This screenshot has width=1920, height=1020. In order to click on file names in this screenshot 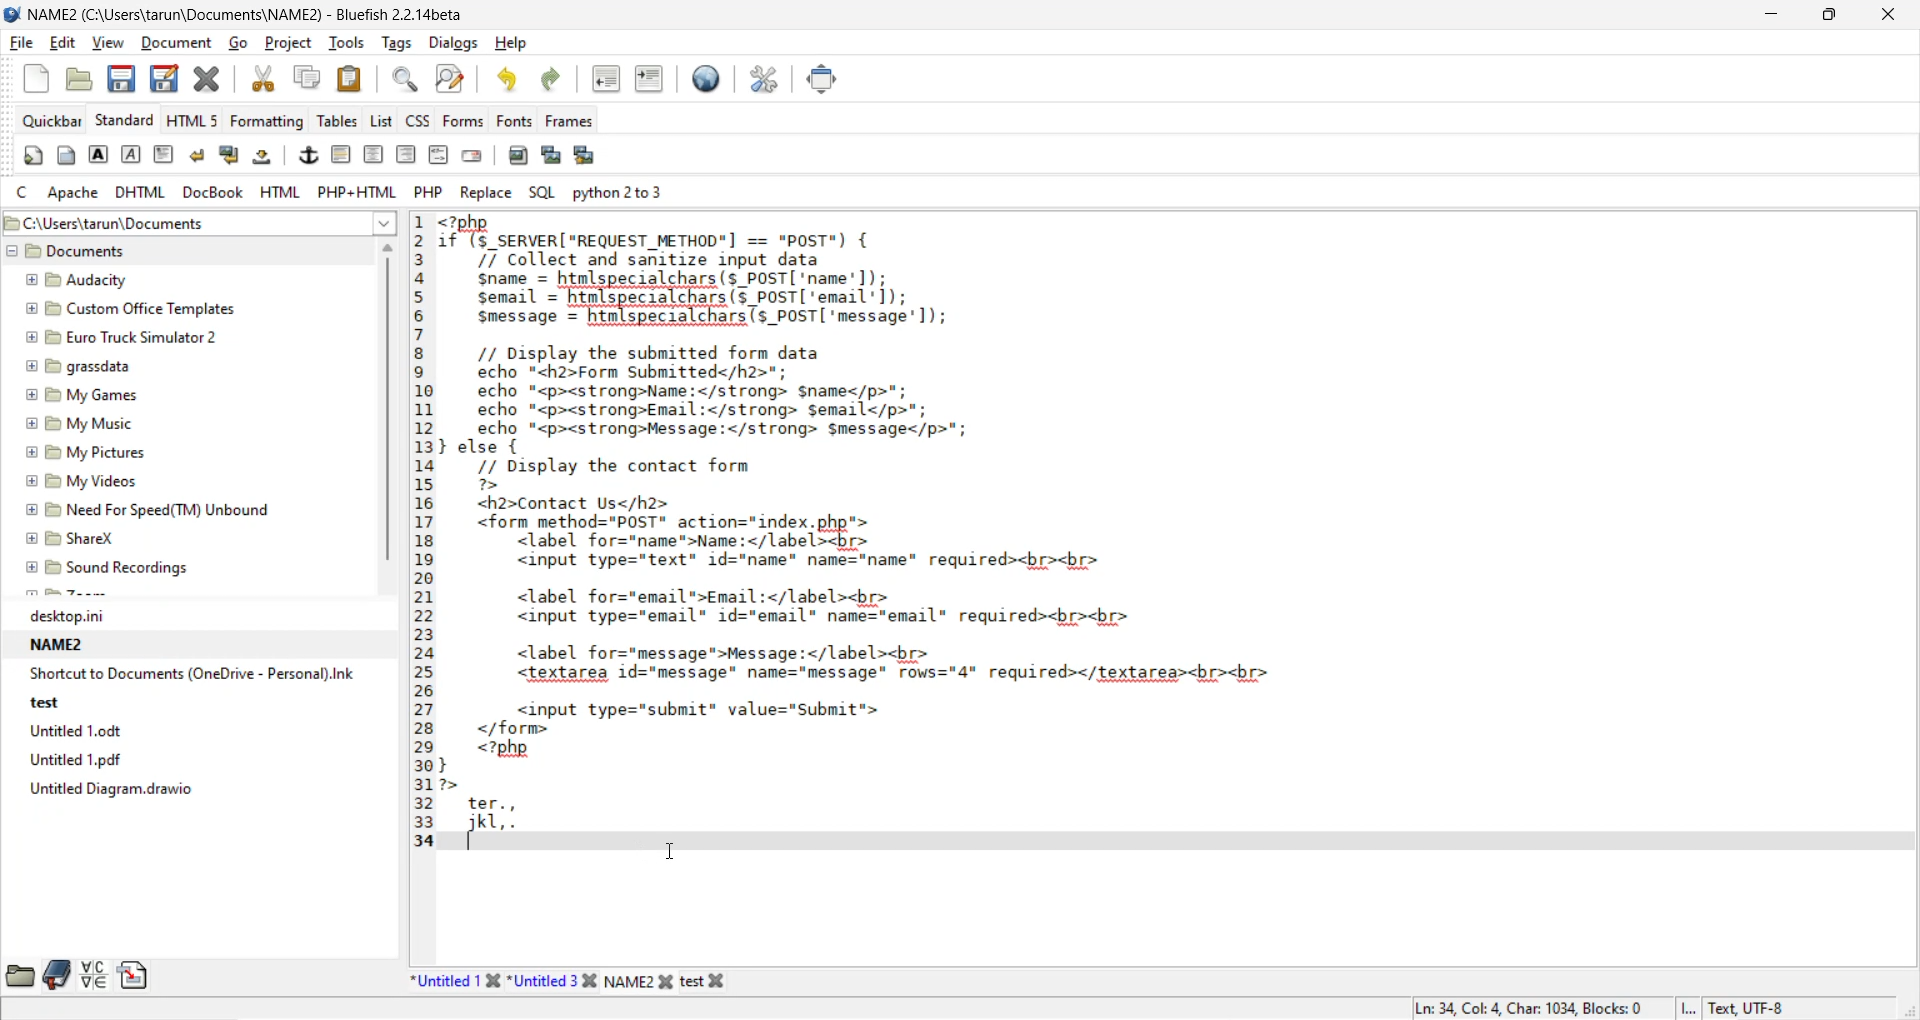, I will do `click(569, 980)`.